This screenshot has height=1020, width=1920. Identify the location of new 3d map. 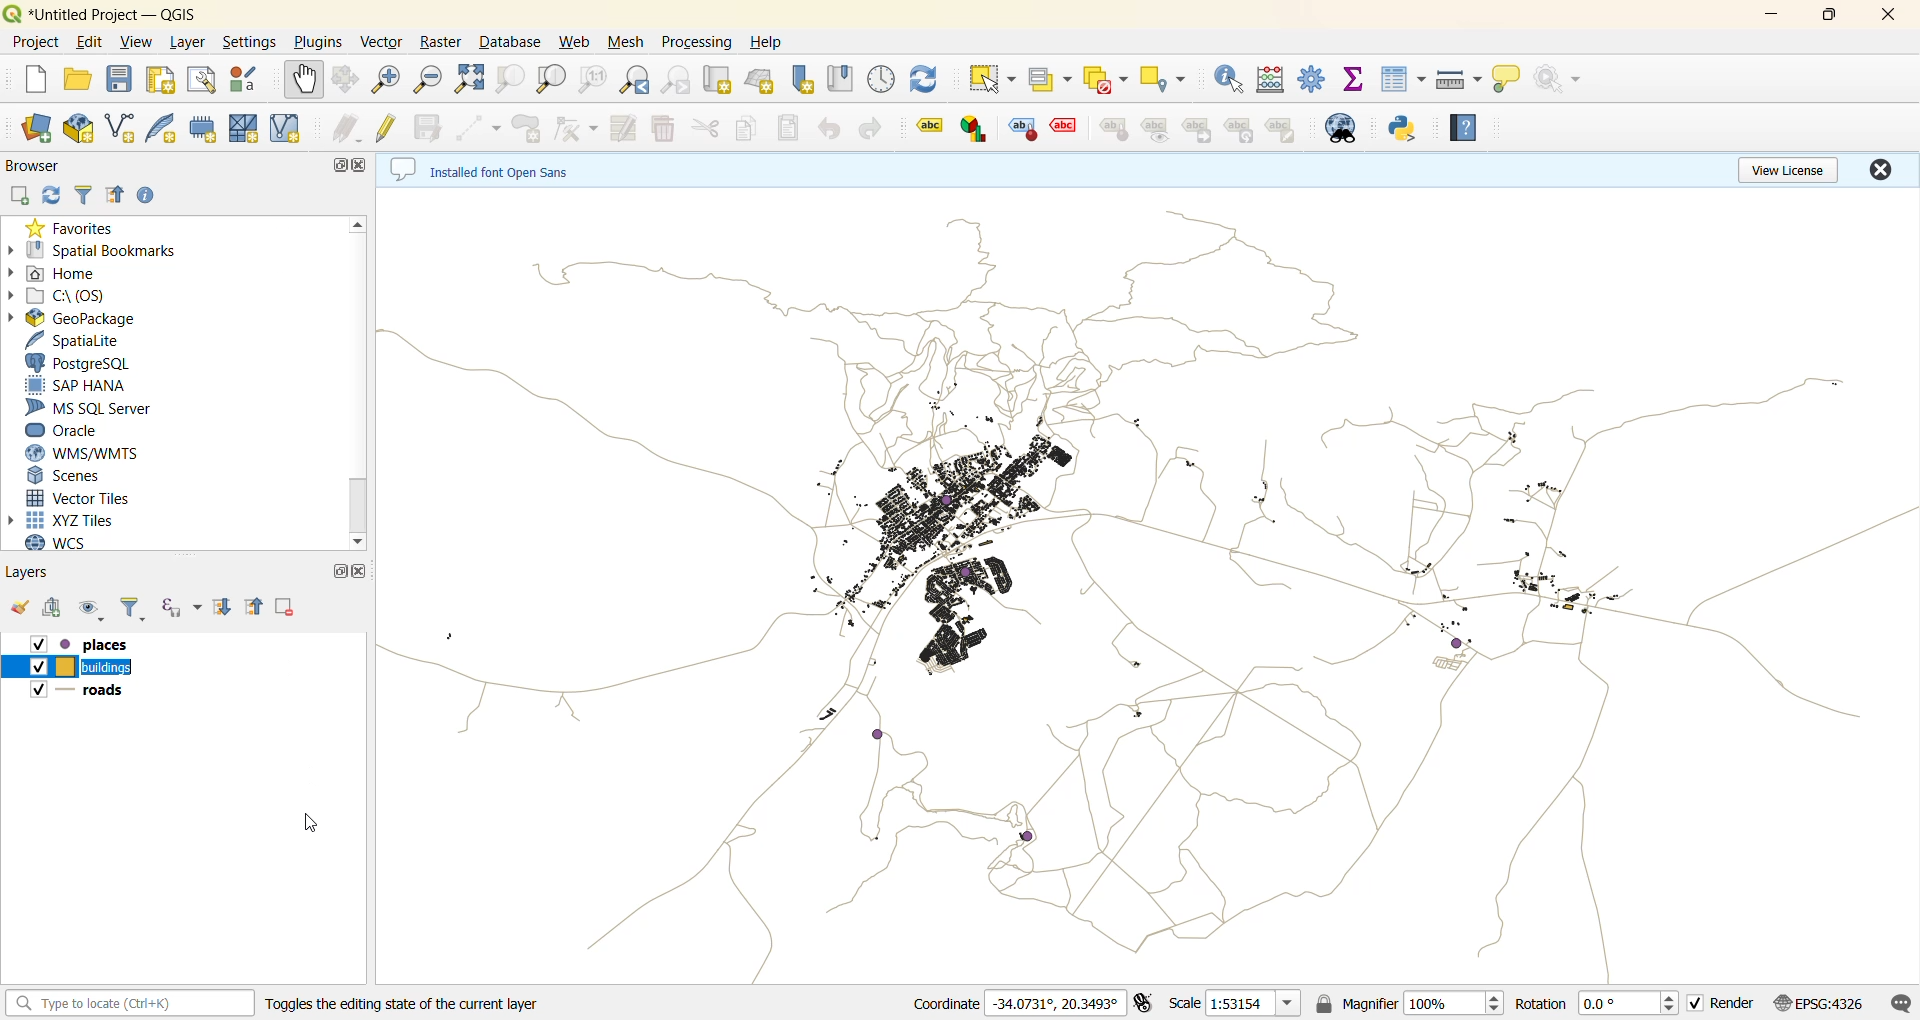
(761, 80).